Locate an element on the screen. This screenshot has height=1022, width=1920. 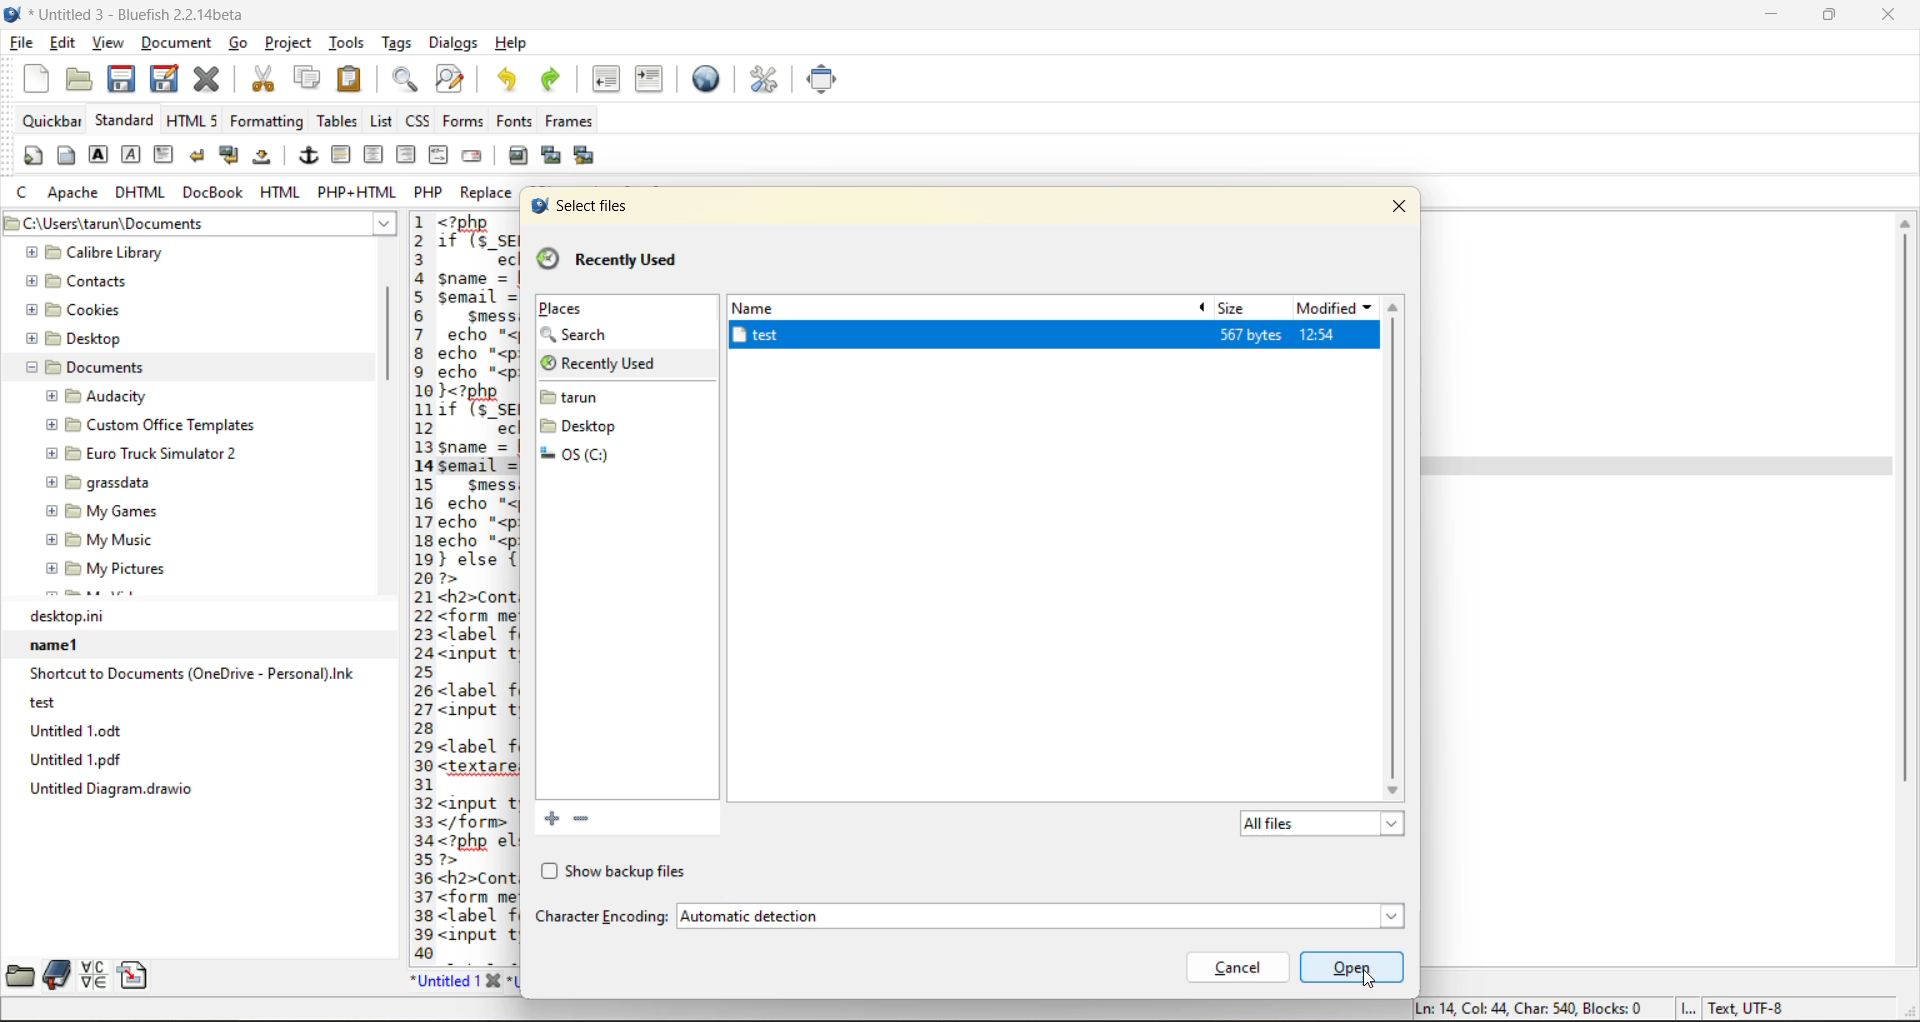
indent is located at coordinates (648, 79).